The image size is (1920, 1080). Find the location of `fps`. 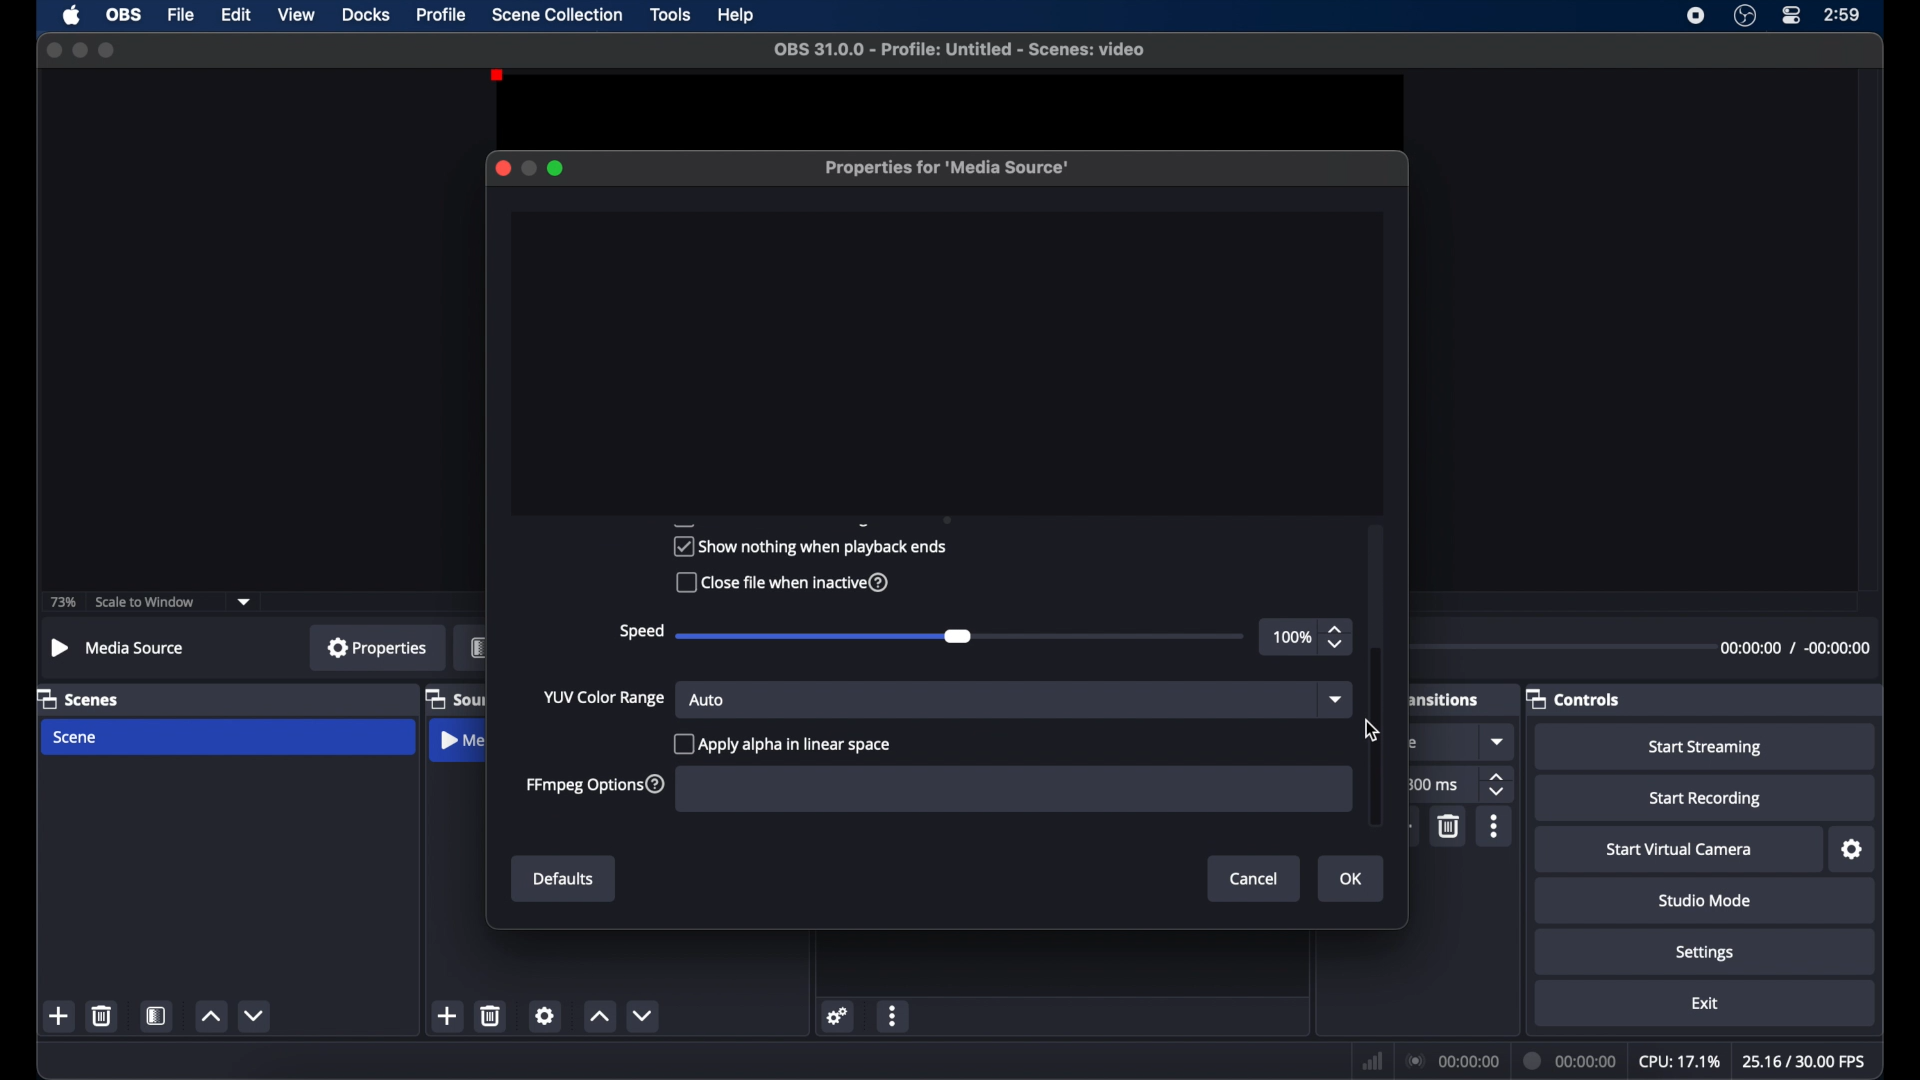

fps is located at coordinates (1805, 1061).